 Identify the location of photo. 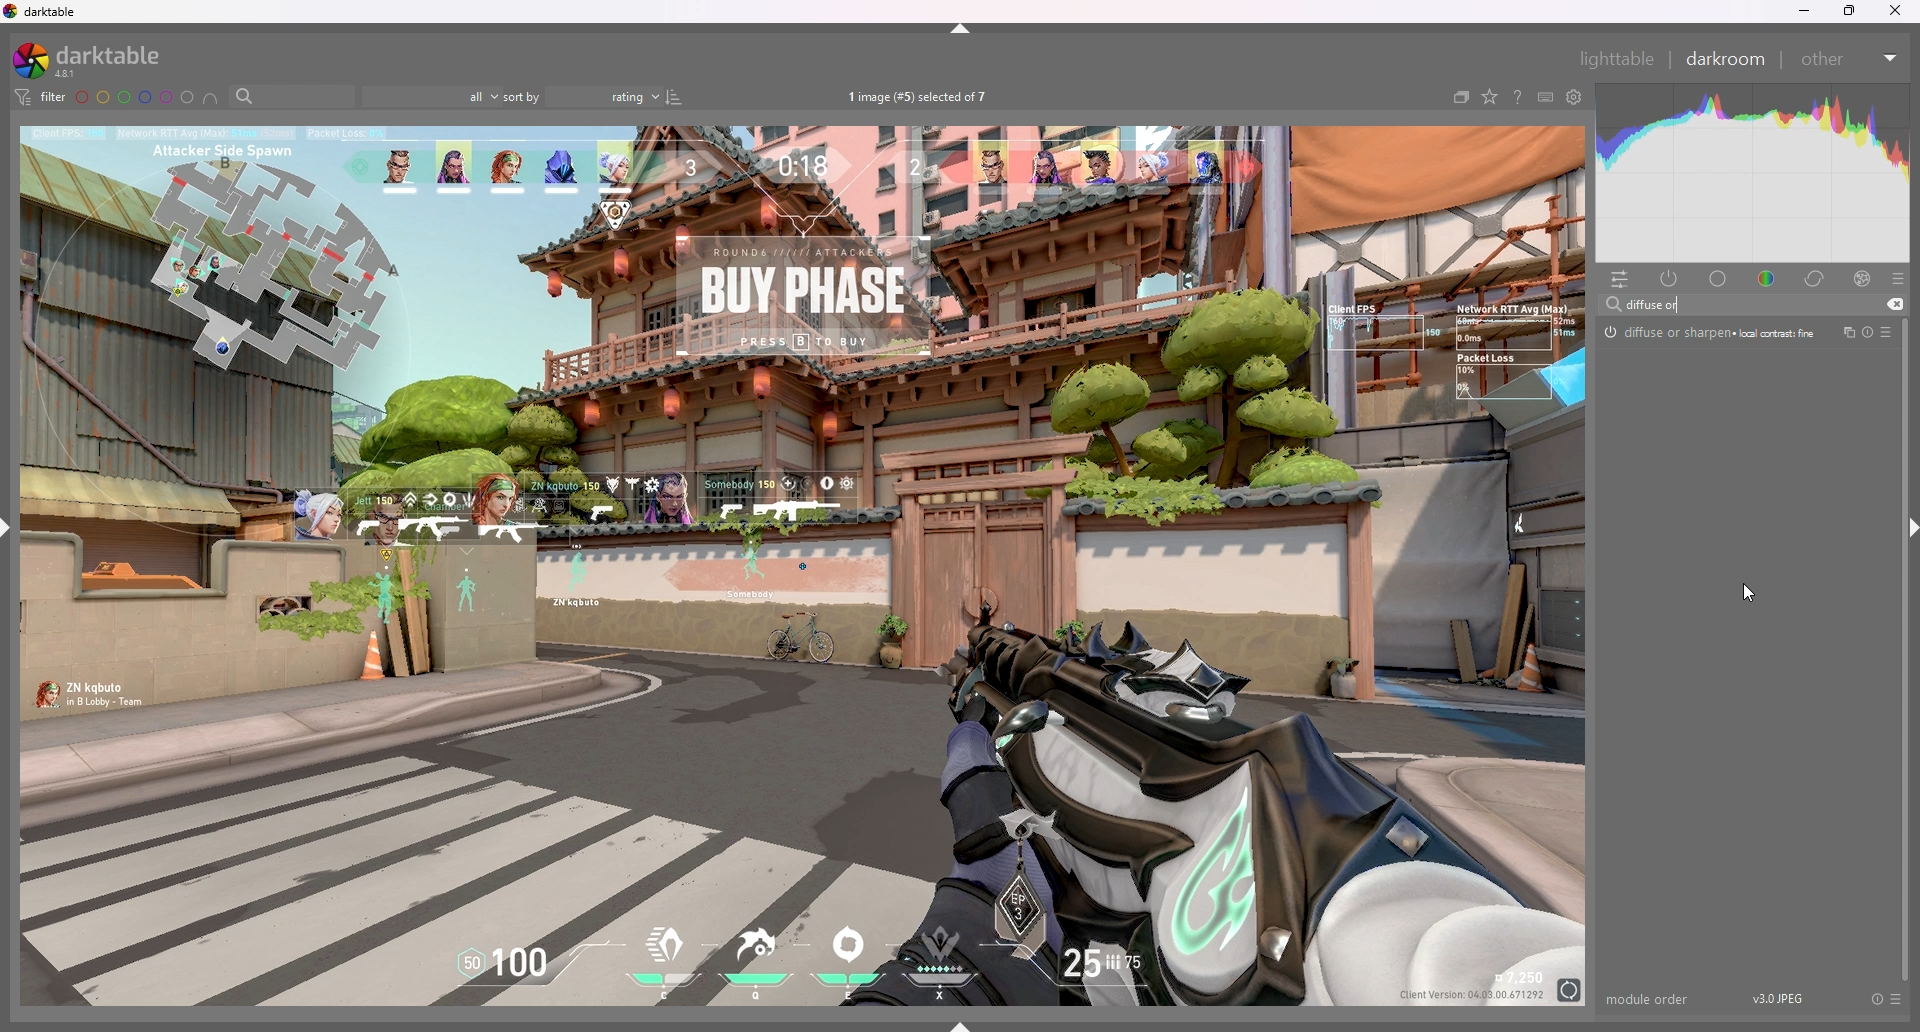
(805, 565).